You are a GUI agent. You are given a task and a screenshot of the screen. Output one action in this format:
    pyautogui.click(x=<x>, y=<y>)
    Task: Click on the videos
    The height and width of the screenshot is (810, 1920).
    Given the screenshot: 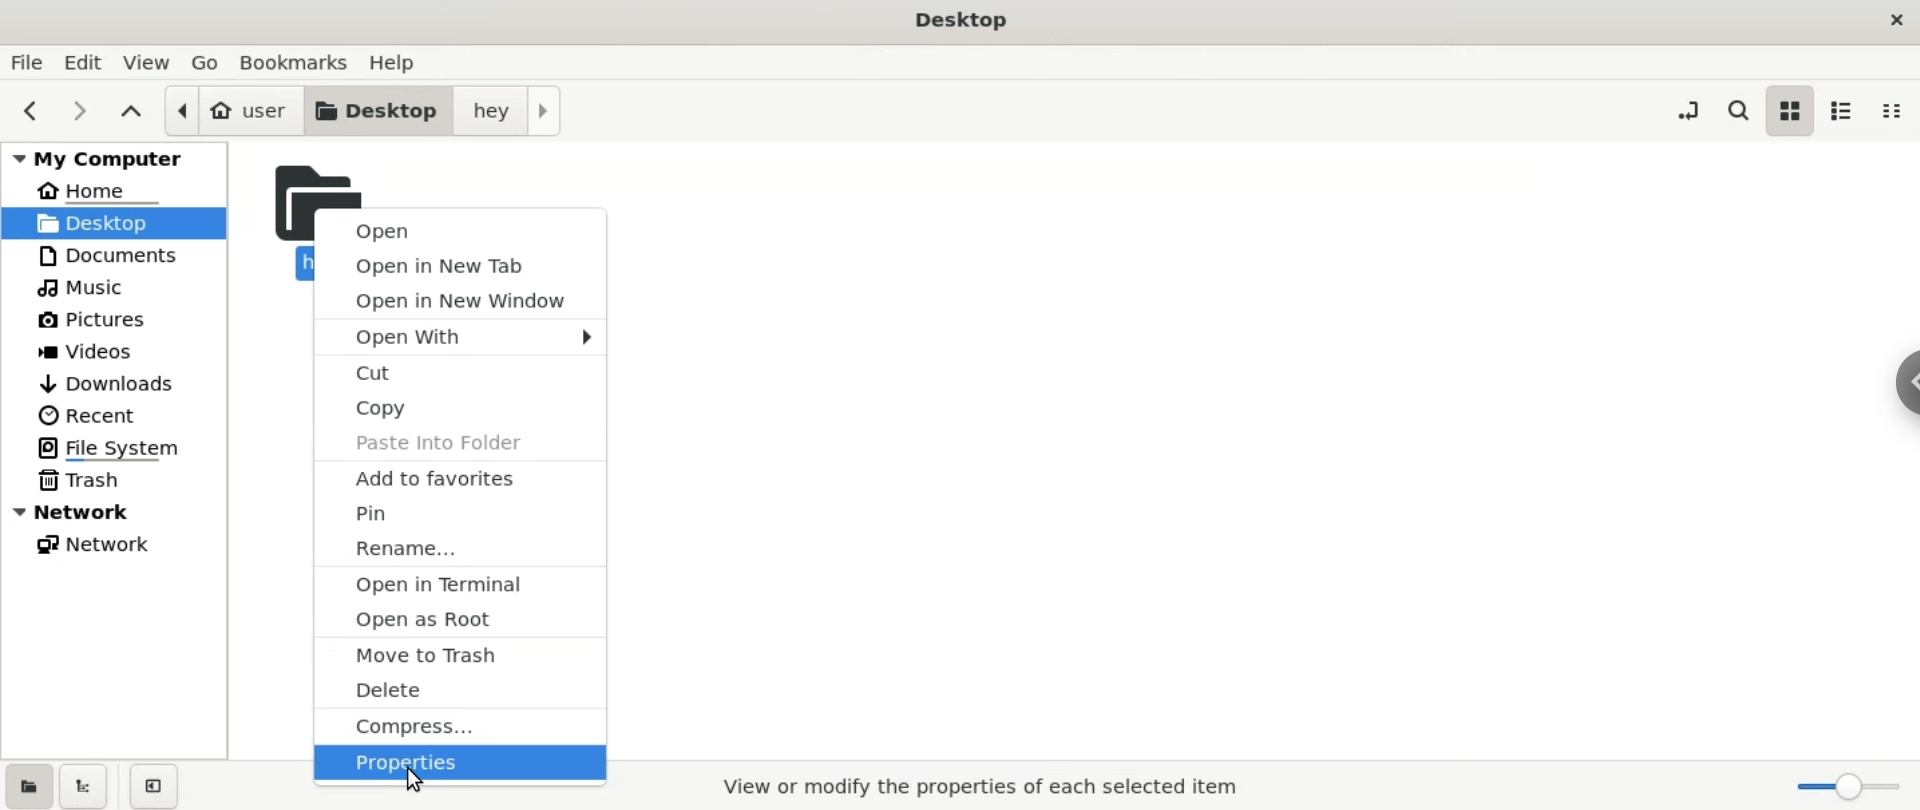 What is the action you would take?
    pyautogui.click(x=118, y=354)
    